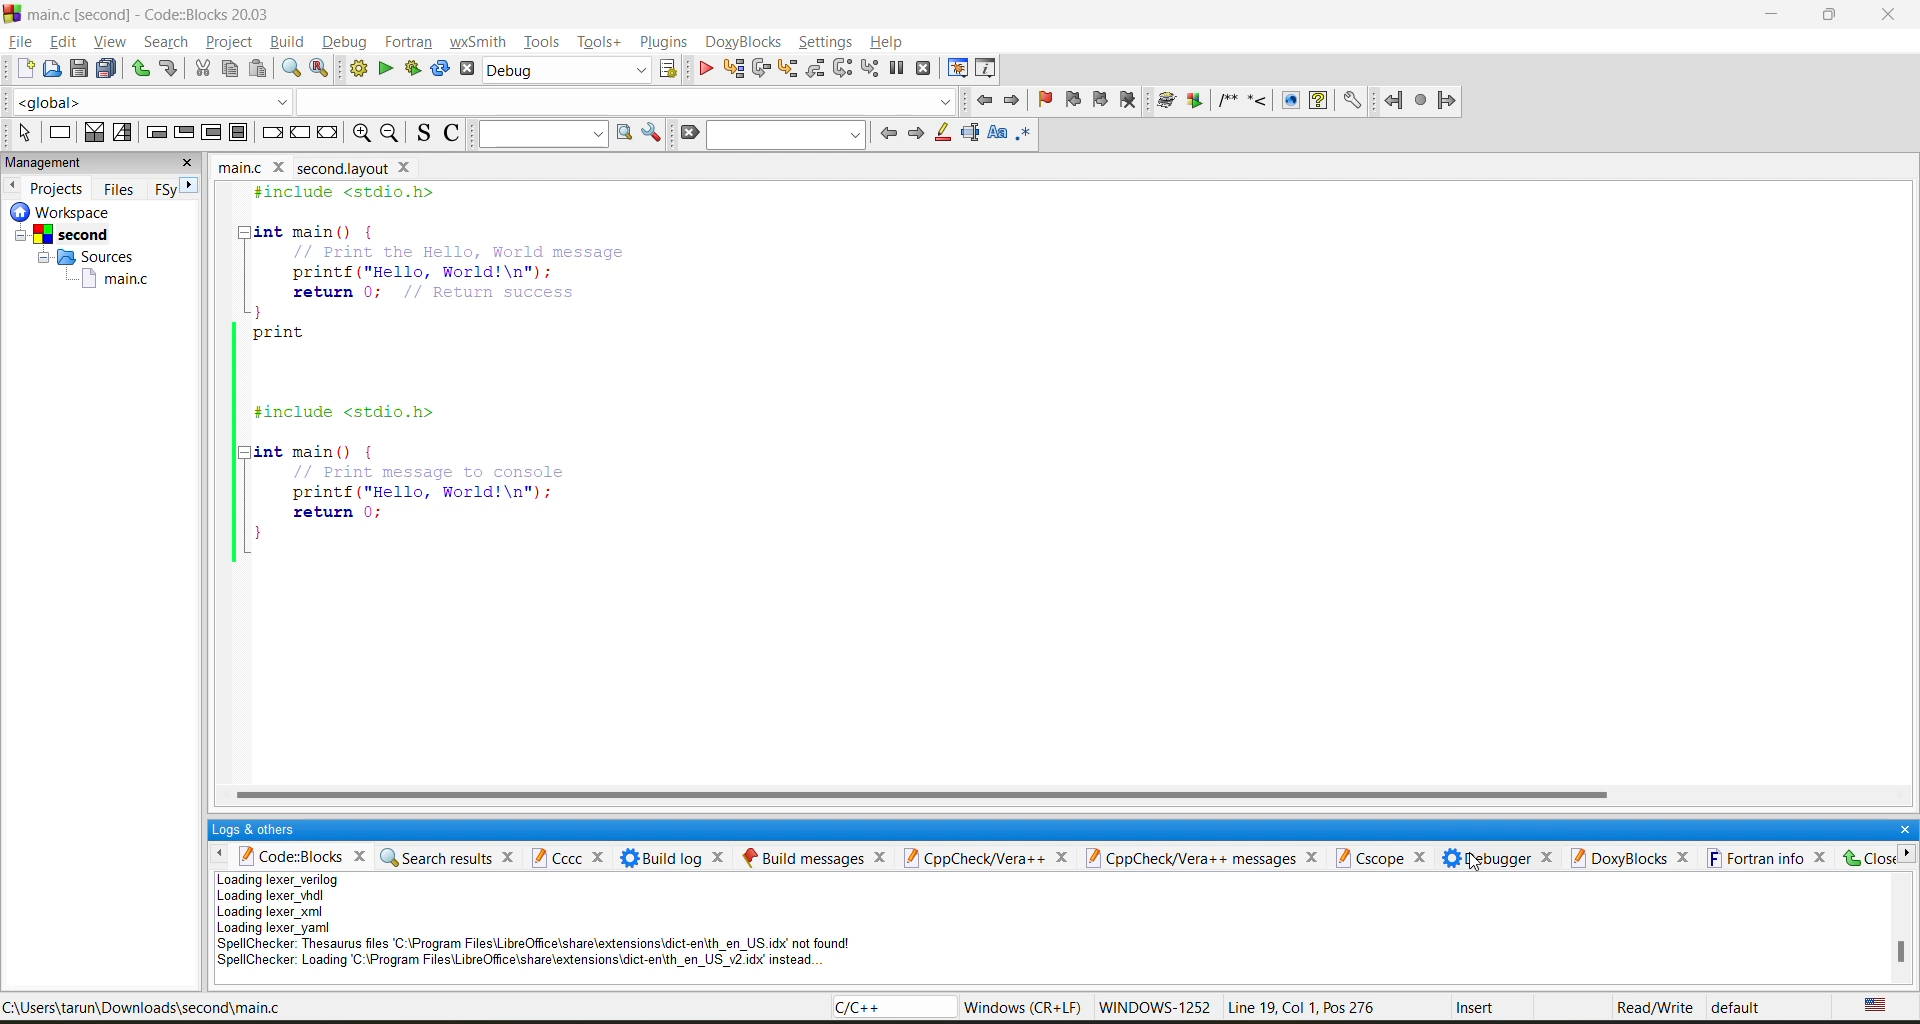 This screenshot has height=1024, width=1920. Describe the element at coordinates (1896, 952) in the screenshot. I see `vertical scroll bar` at that location.